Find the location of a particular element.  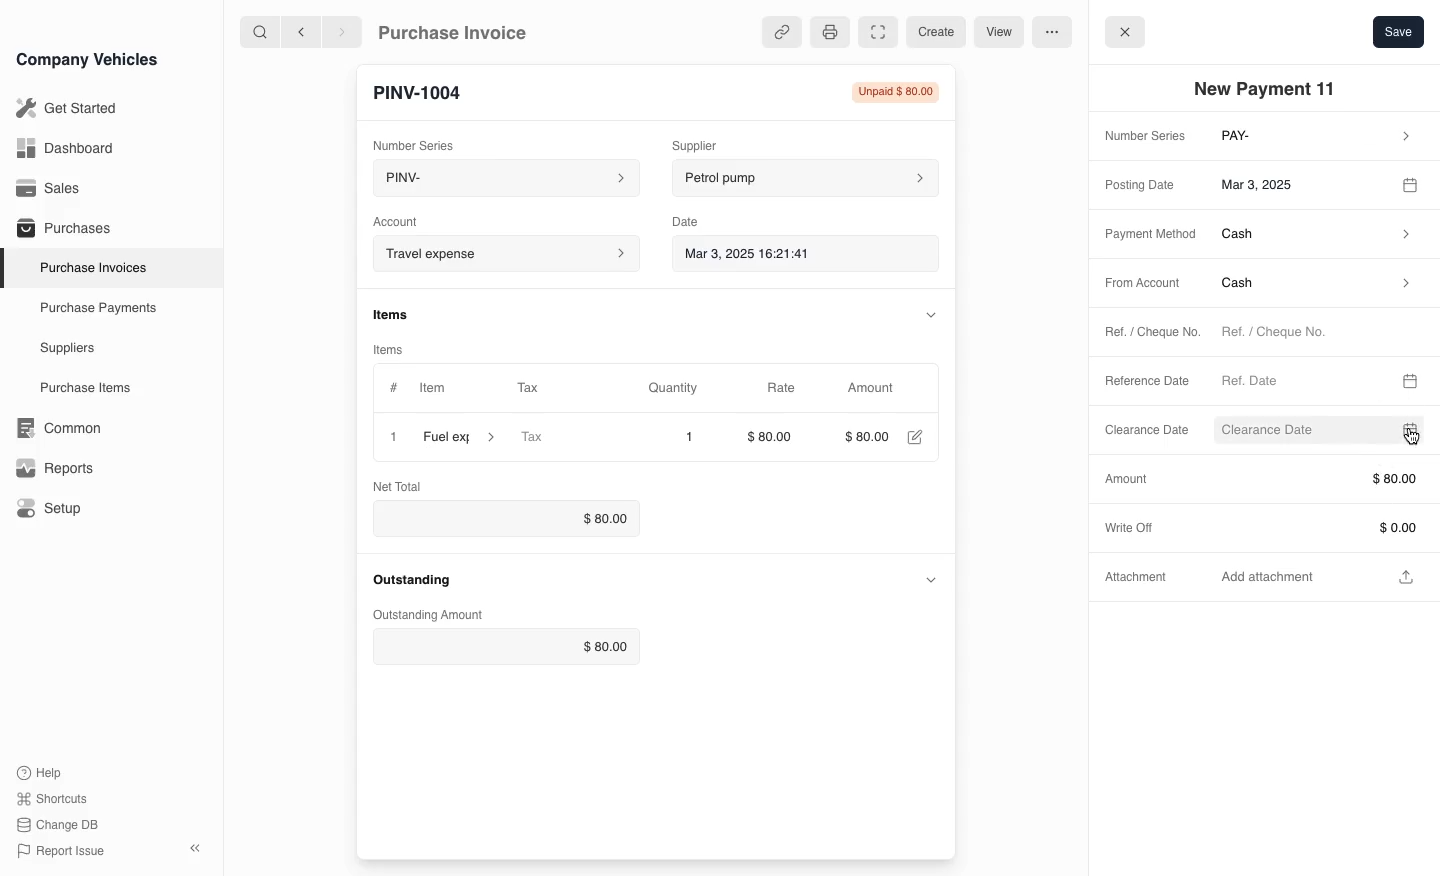

create is located at coordinates (933, 32).